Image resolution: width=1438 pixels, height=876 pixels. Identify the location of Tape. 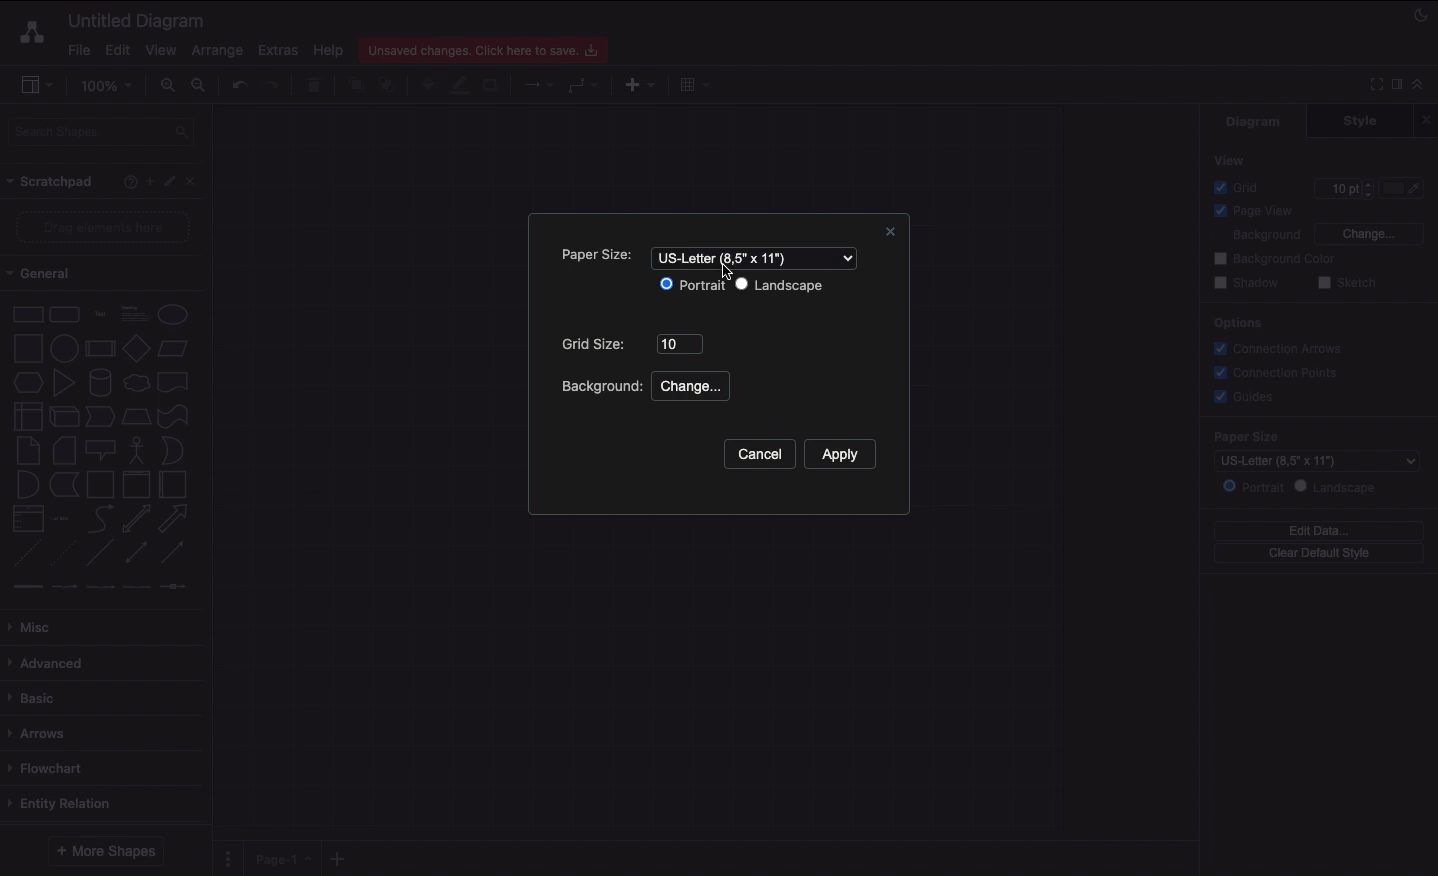
(176, 415).